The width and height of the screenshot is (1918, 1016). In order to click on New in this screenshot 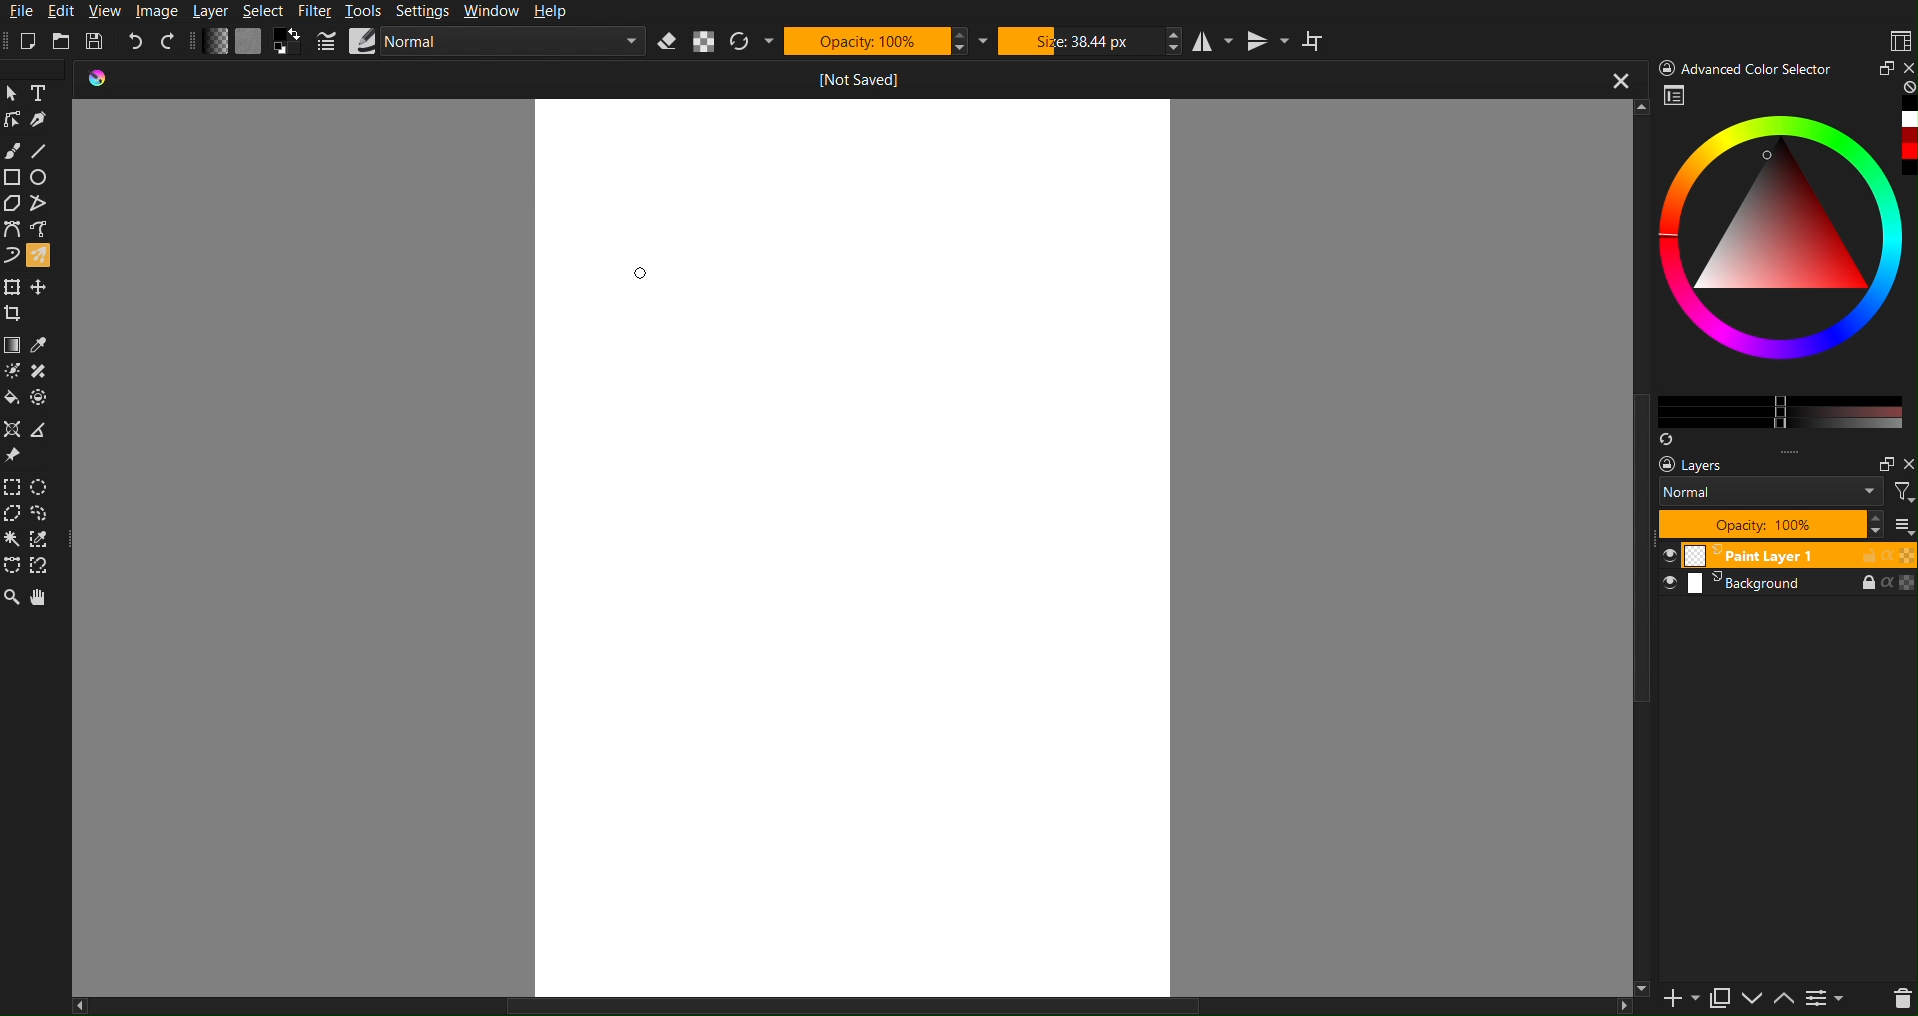, I will do `click(34, 38)`.